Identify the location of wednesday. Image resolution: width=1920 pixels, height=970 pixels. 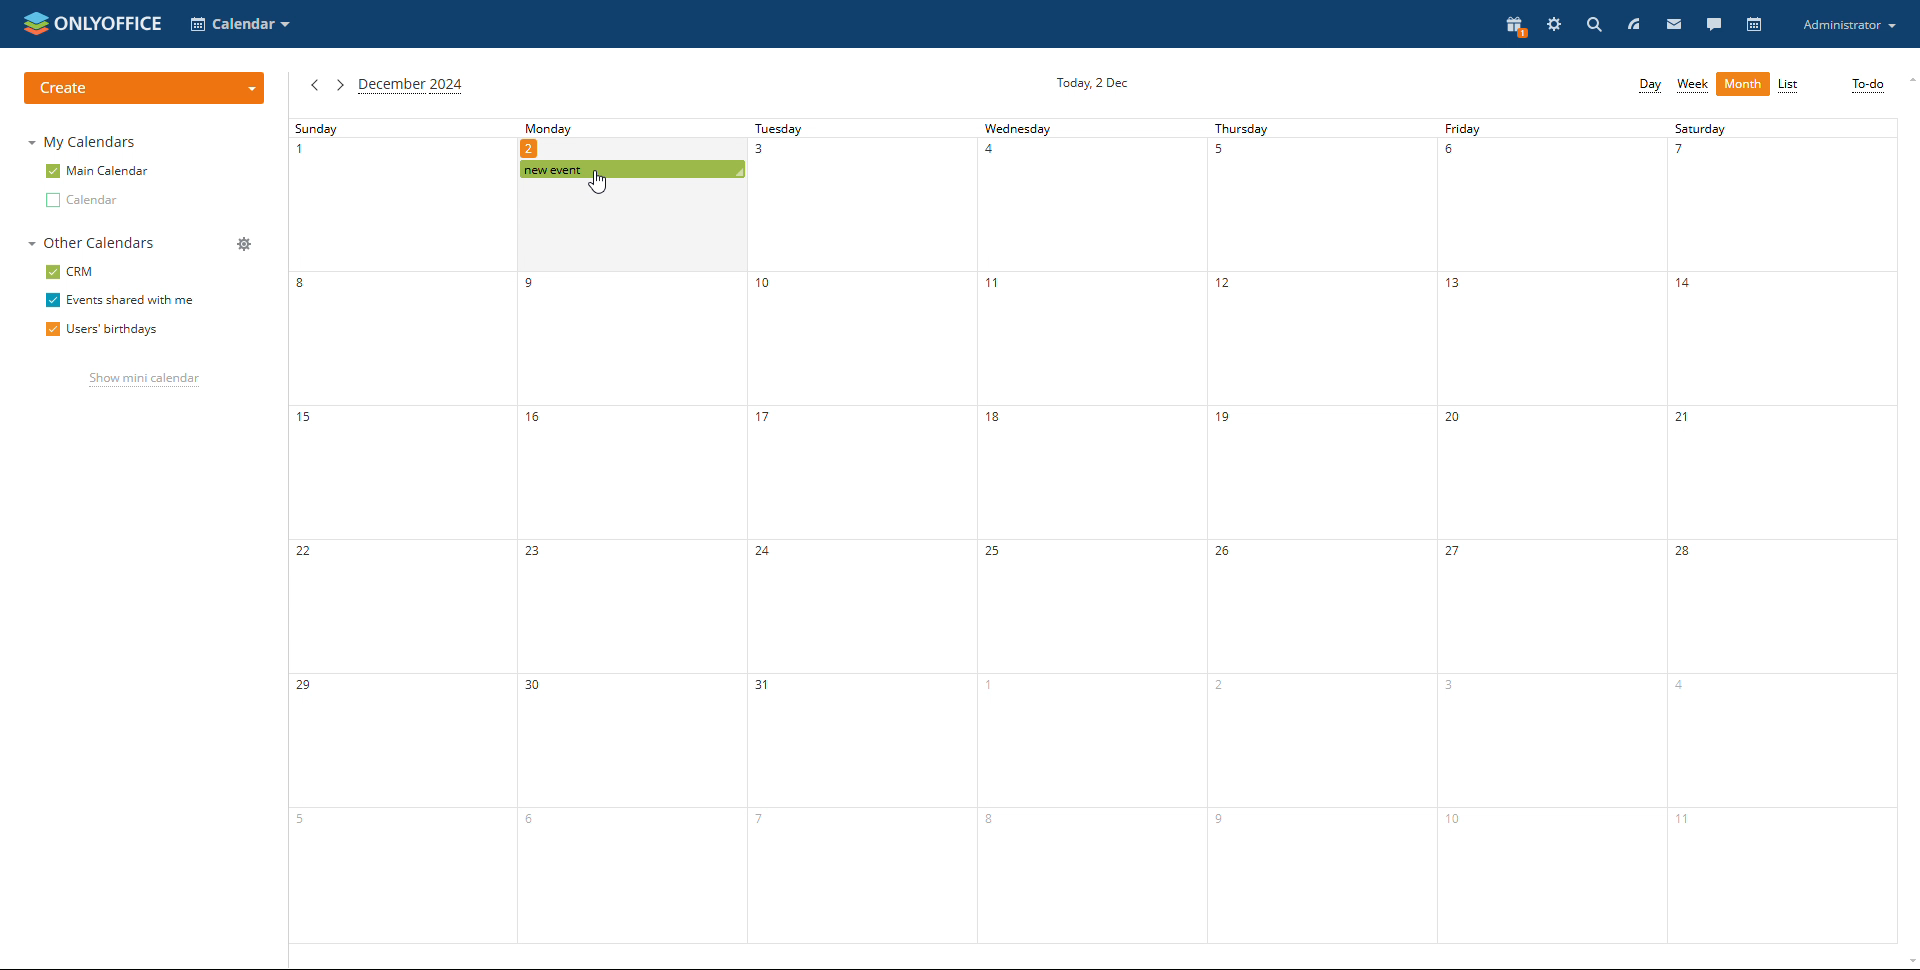
(1094, 532).